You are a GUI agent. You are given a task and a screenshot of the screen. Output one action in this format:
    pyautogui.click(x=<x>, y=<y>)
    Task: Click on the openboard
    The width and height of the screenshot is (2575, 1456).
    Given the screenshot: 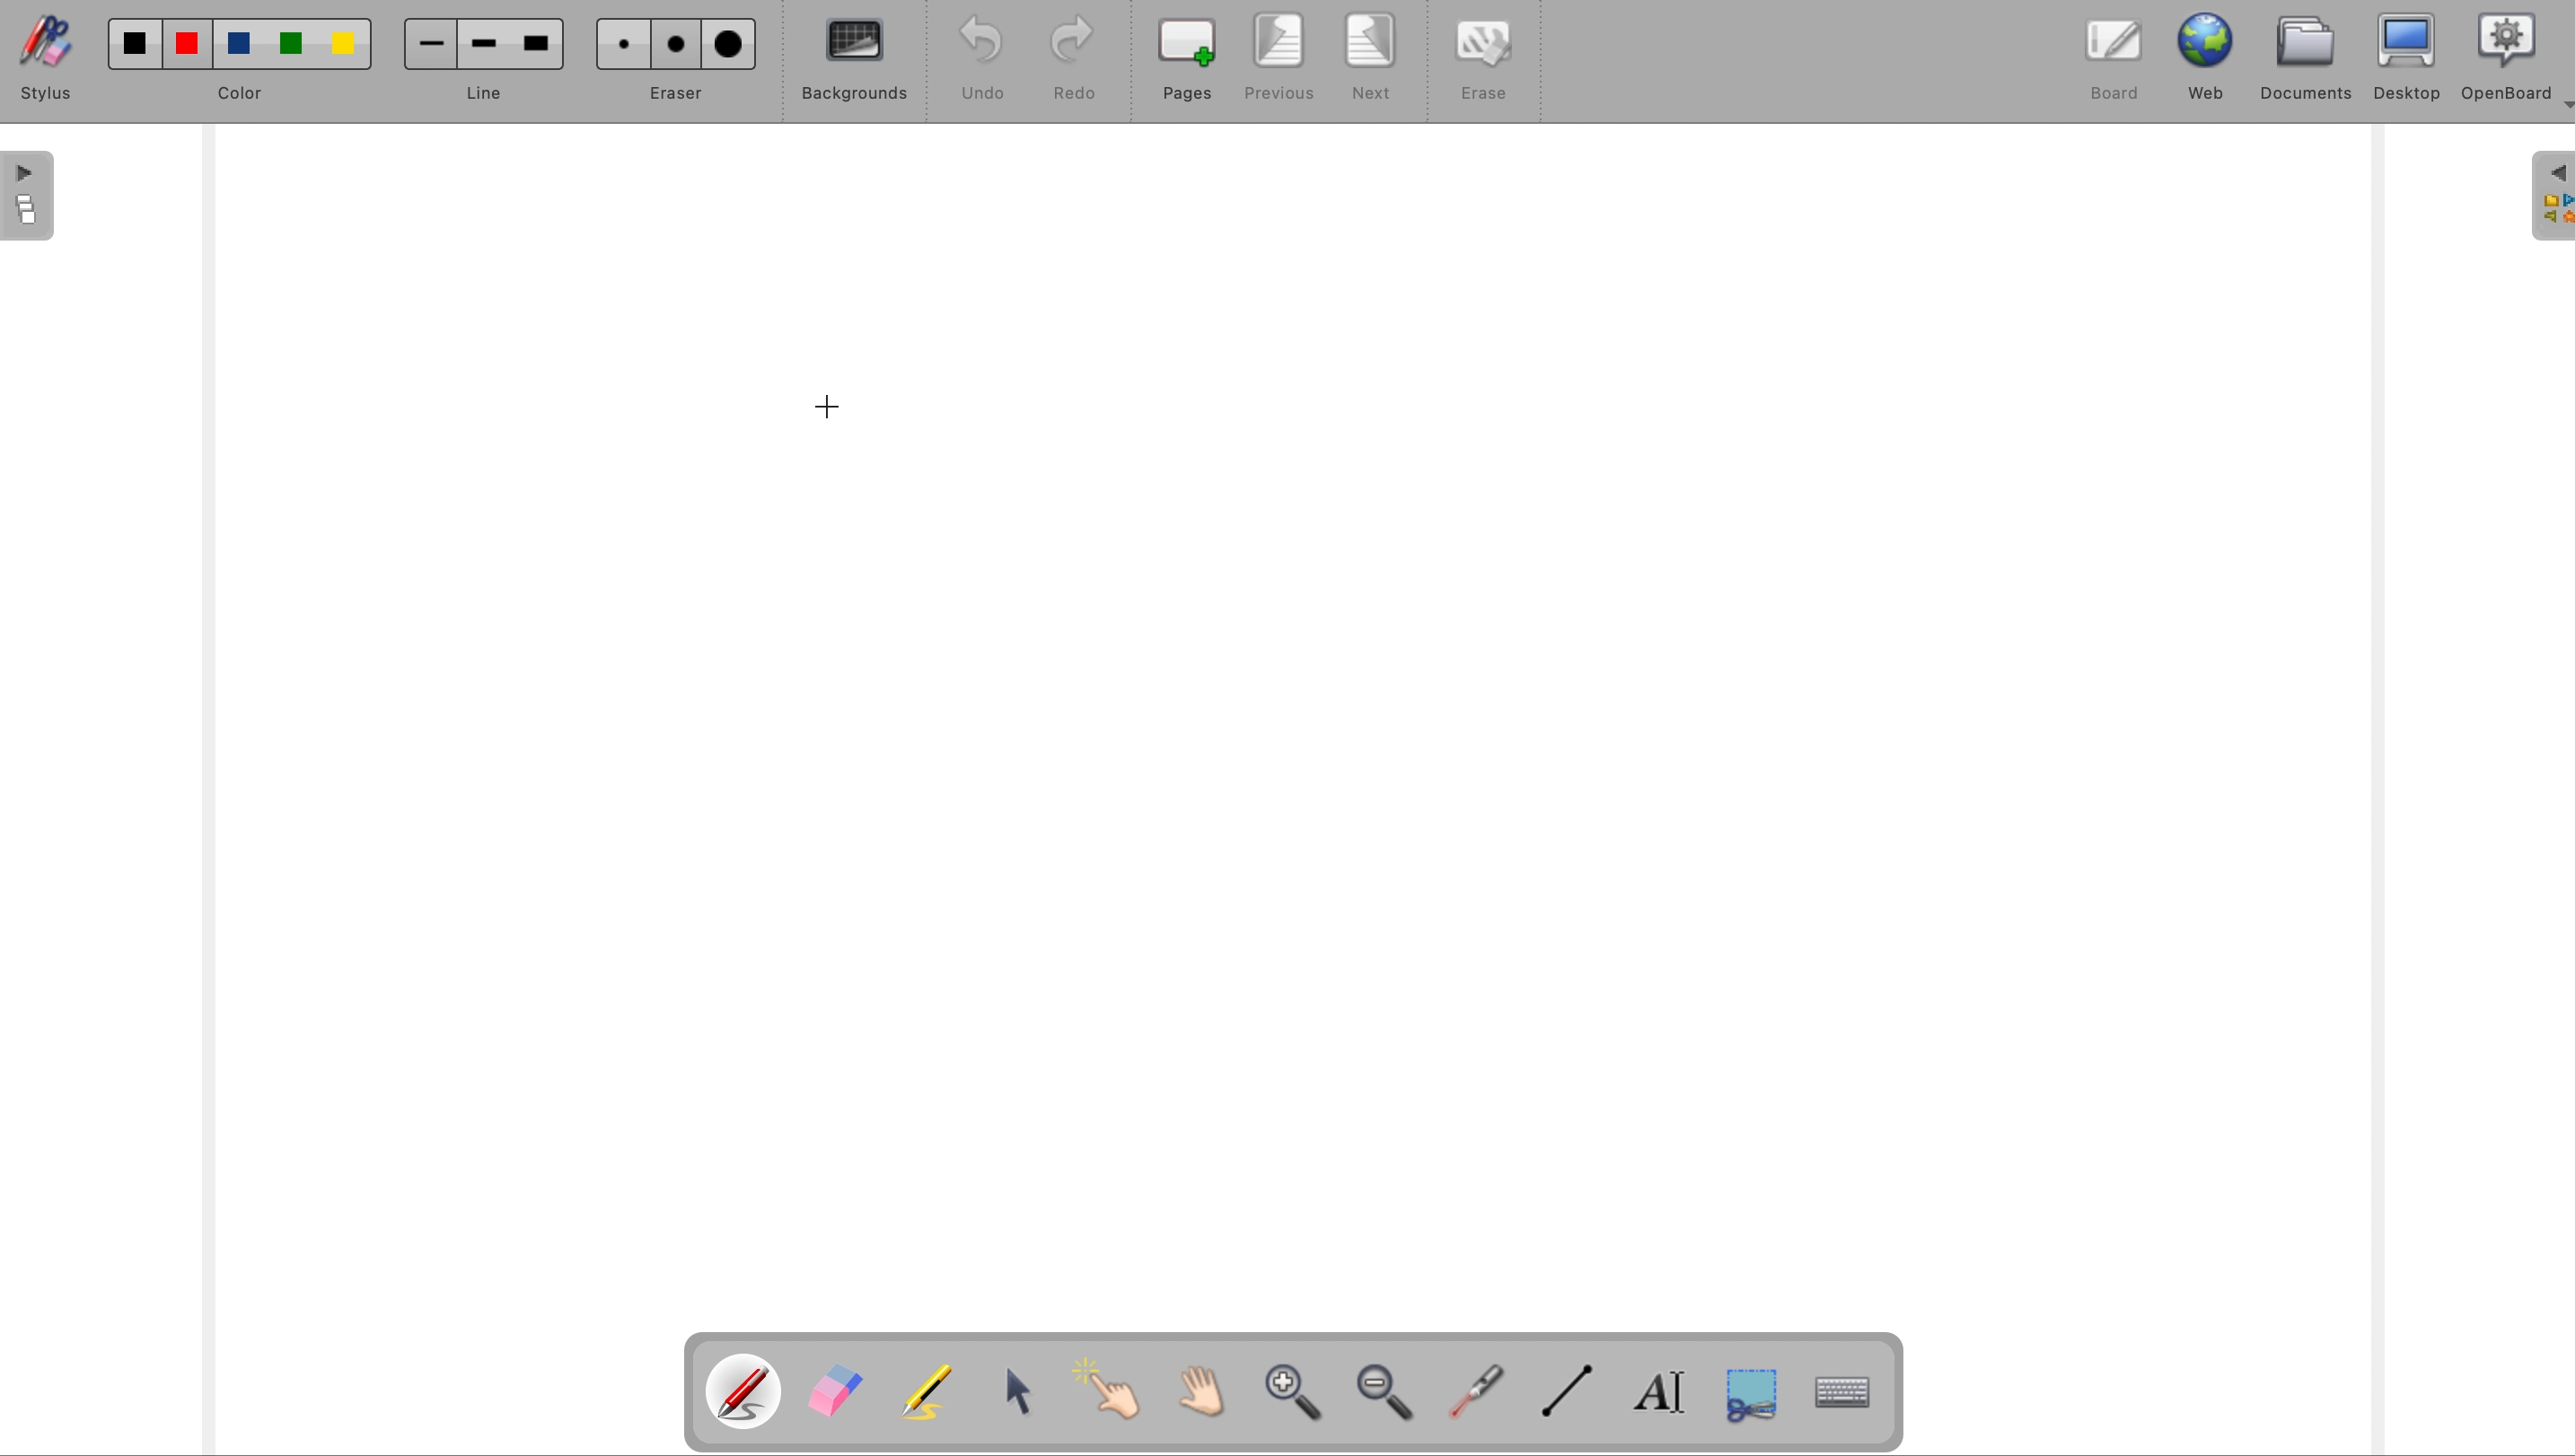 What is the action you would take?
    pyautogui.click(x=2502, y=58)
    